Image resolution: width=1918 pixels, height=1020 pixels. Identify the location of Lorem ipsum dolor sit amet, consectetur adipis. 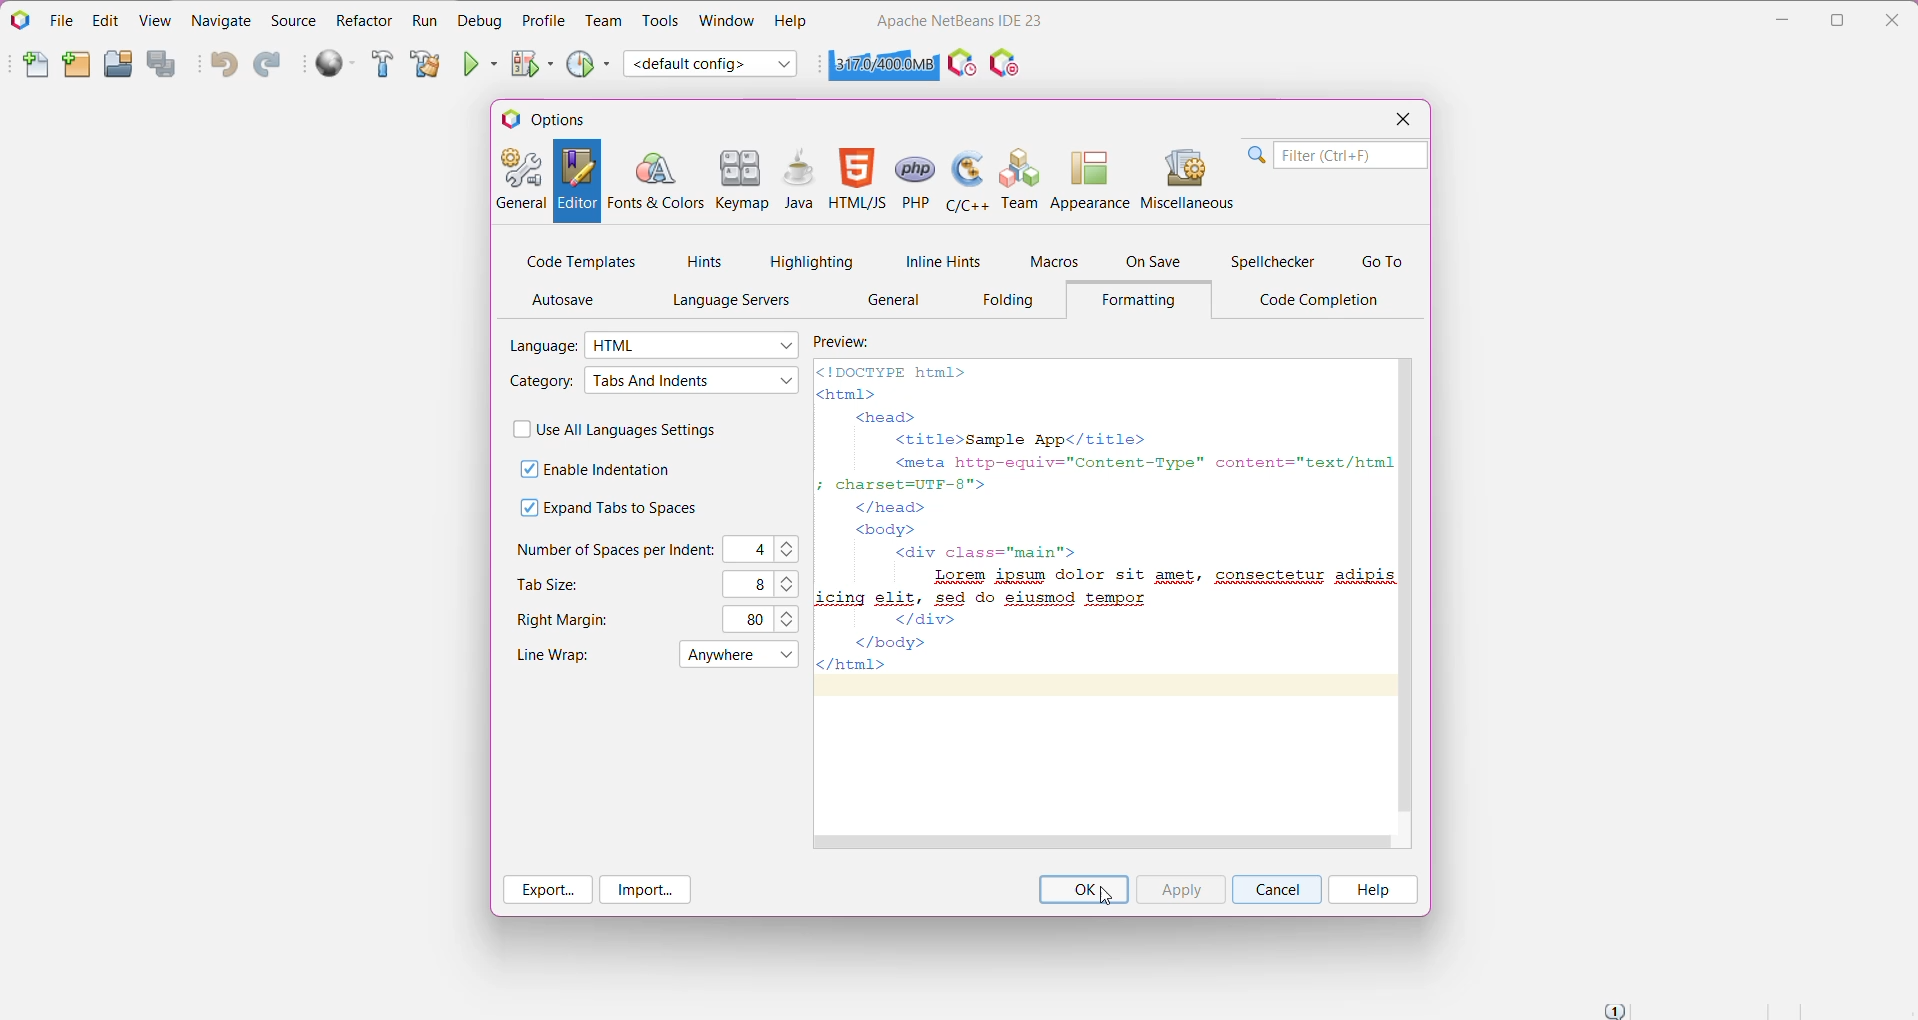
(1168, 574).